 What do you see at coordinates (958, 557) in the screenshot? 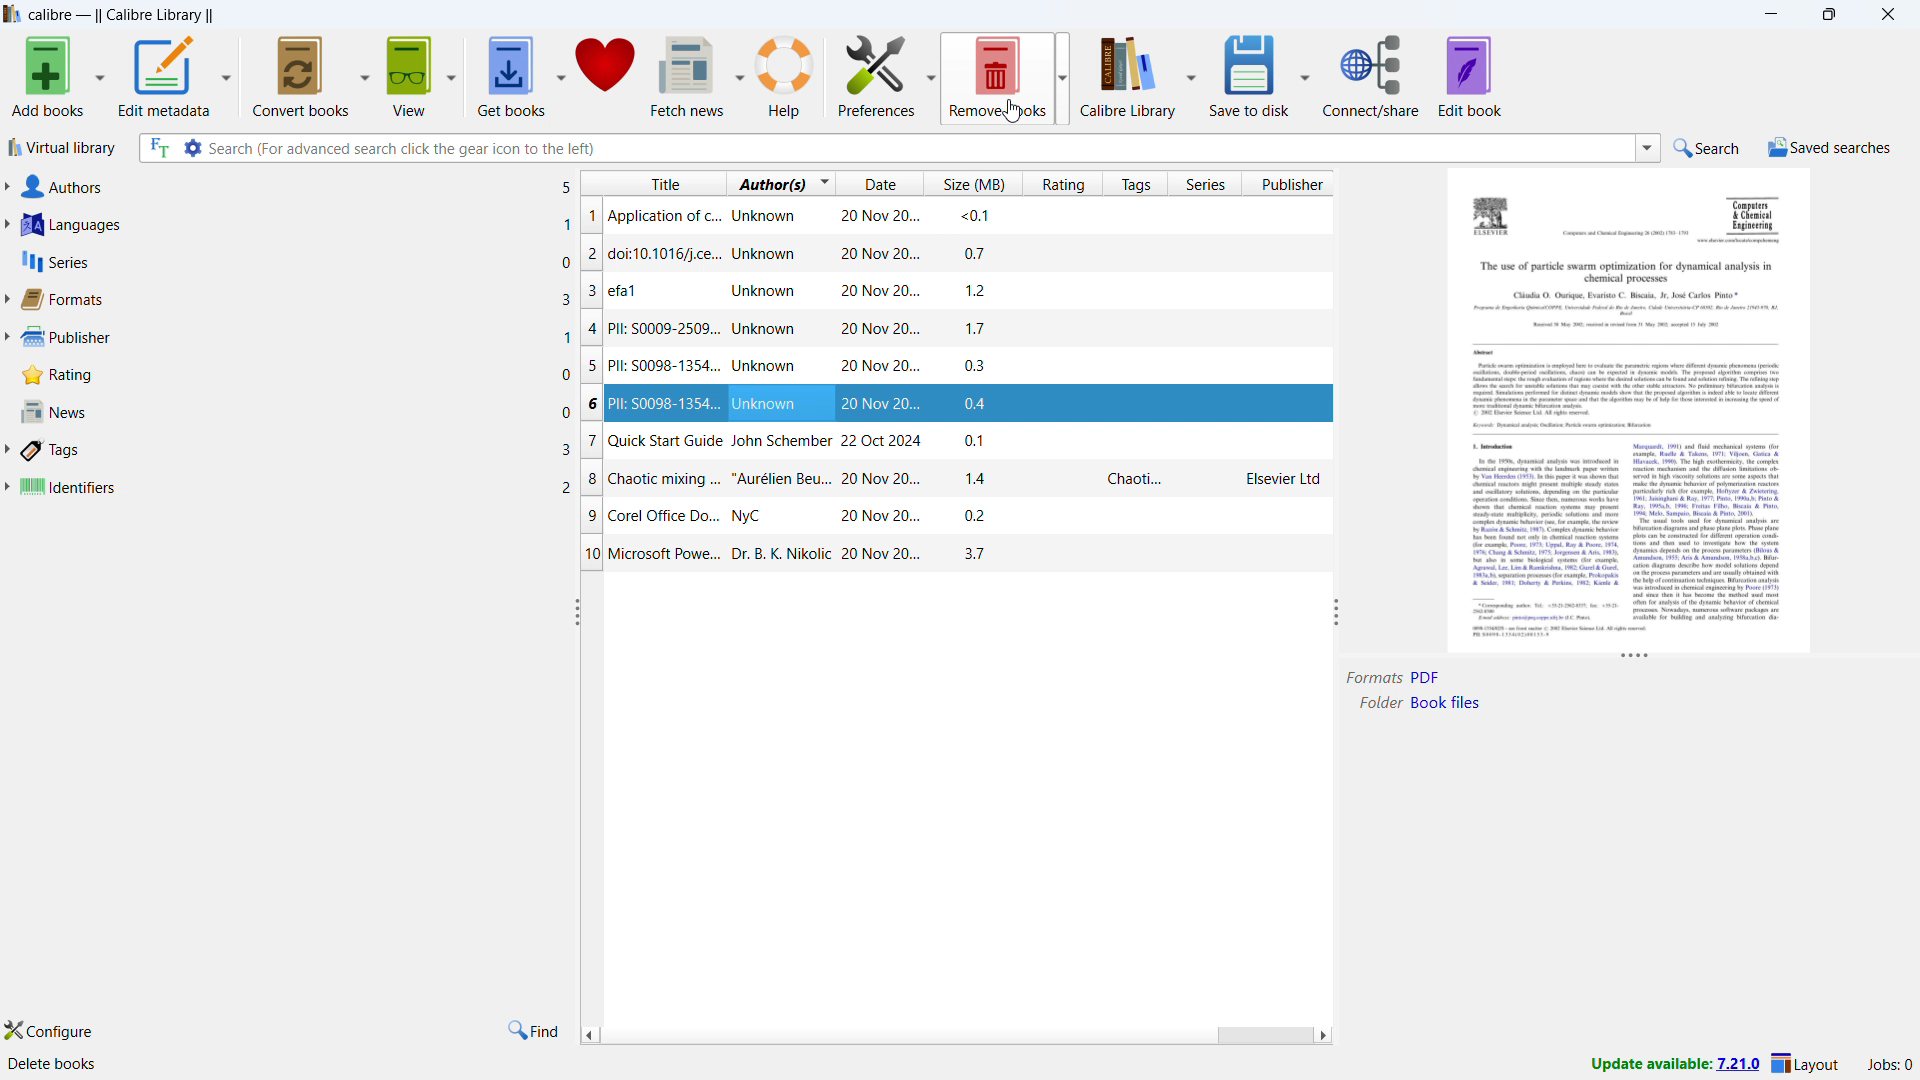
I see `Microsoft Power...` at bounding box center [958, 557].